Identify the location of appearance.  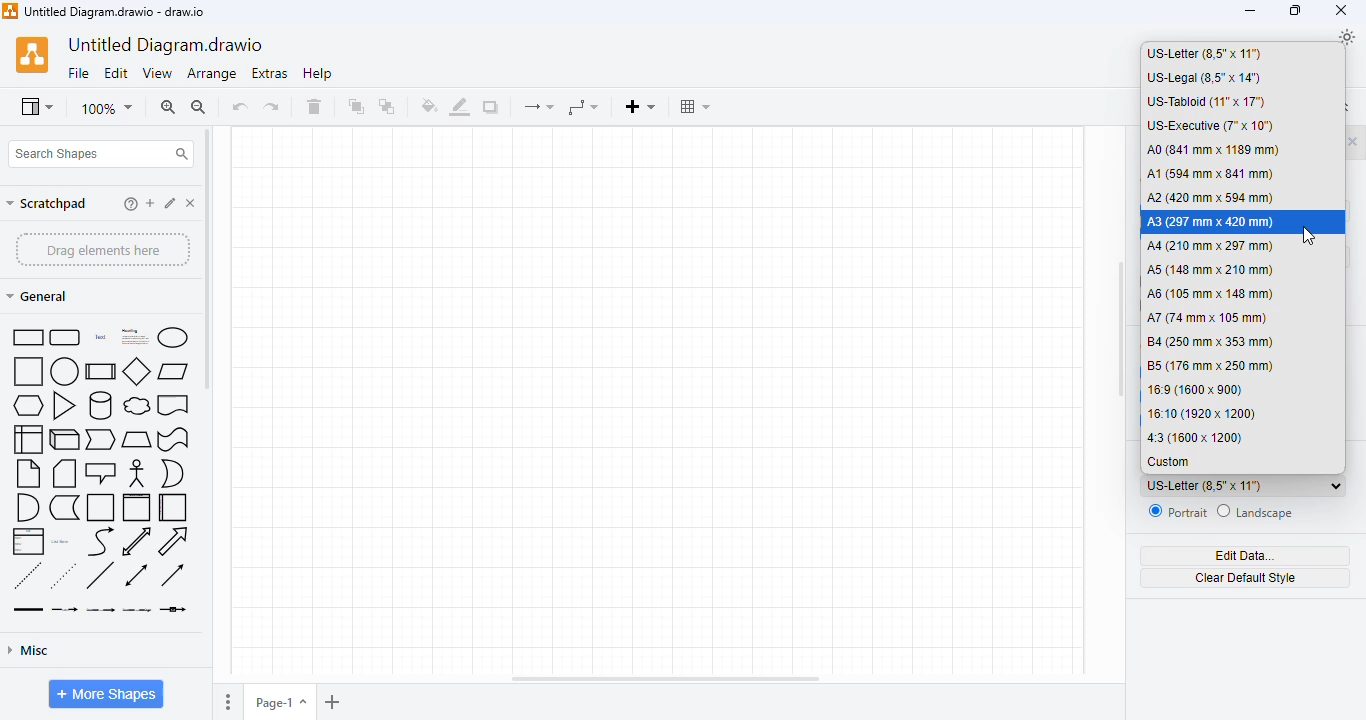
(1347, 37).